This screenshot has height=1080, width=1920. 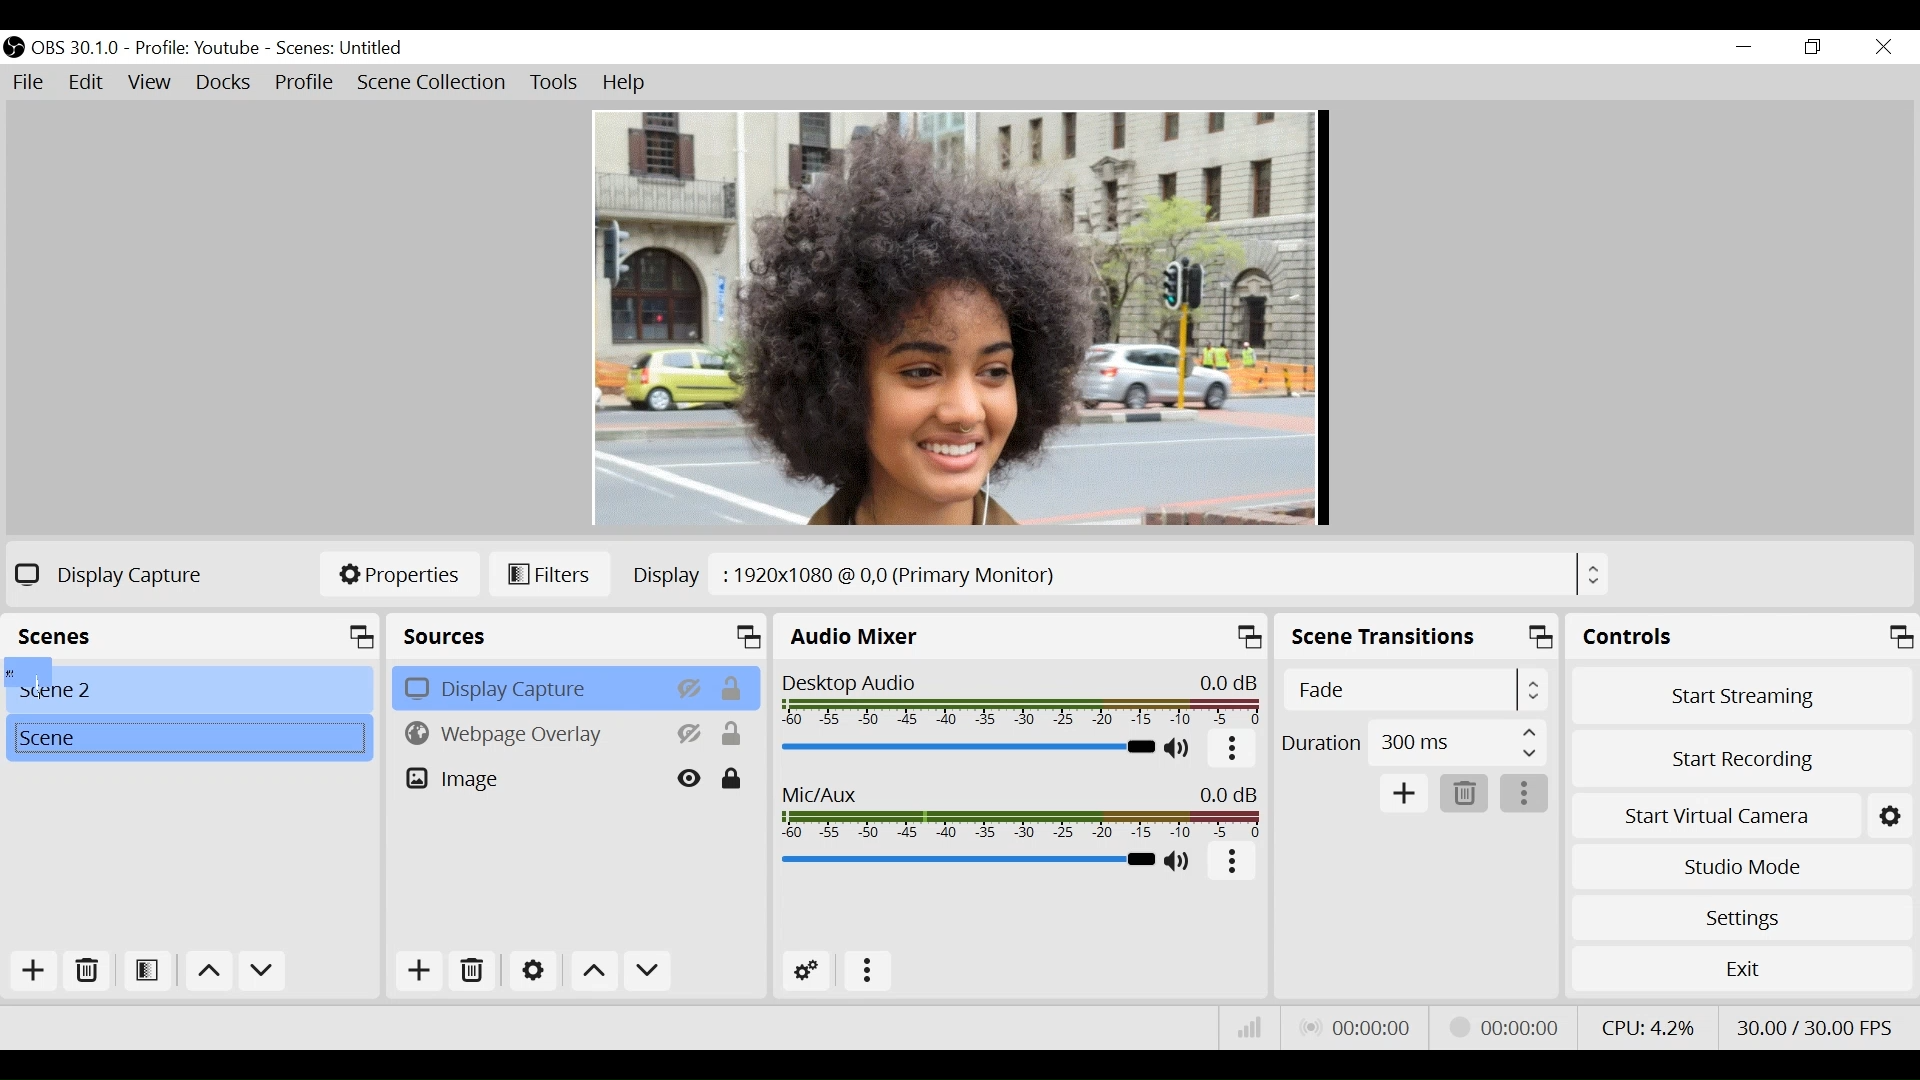 What do you see at coordinates (1525, 793) in the screenshot?
I see `more options` at bounding box center [1525, 793].